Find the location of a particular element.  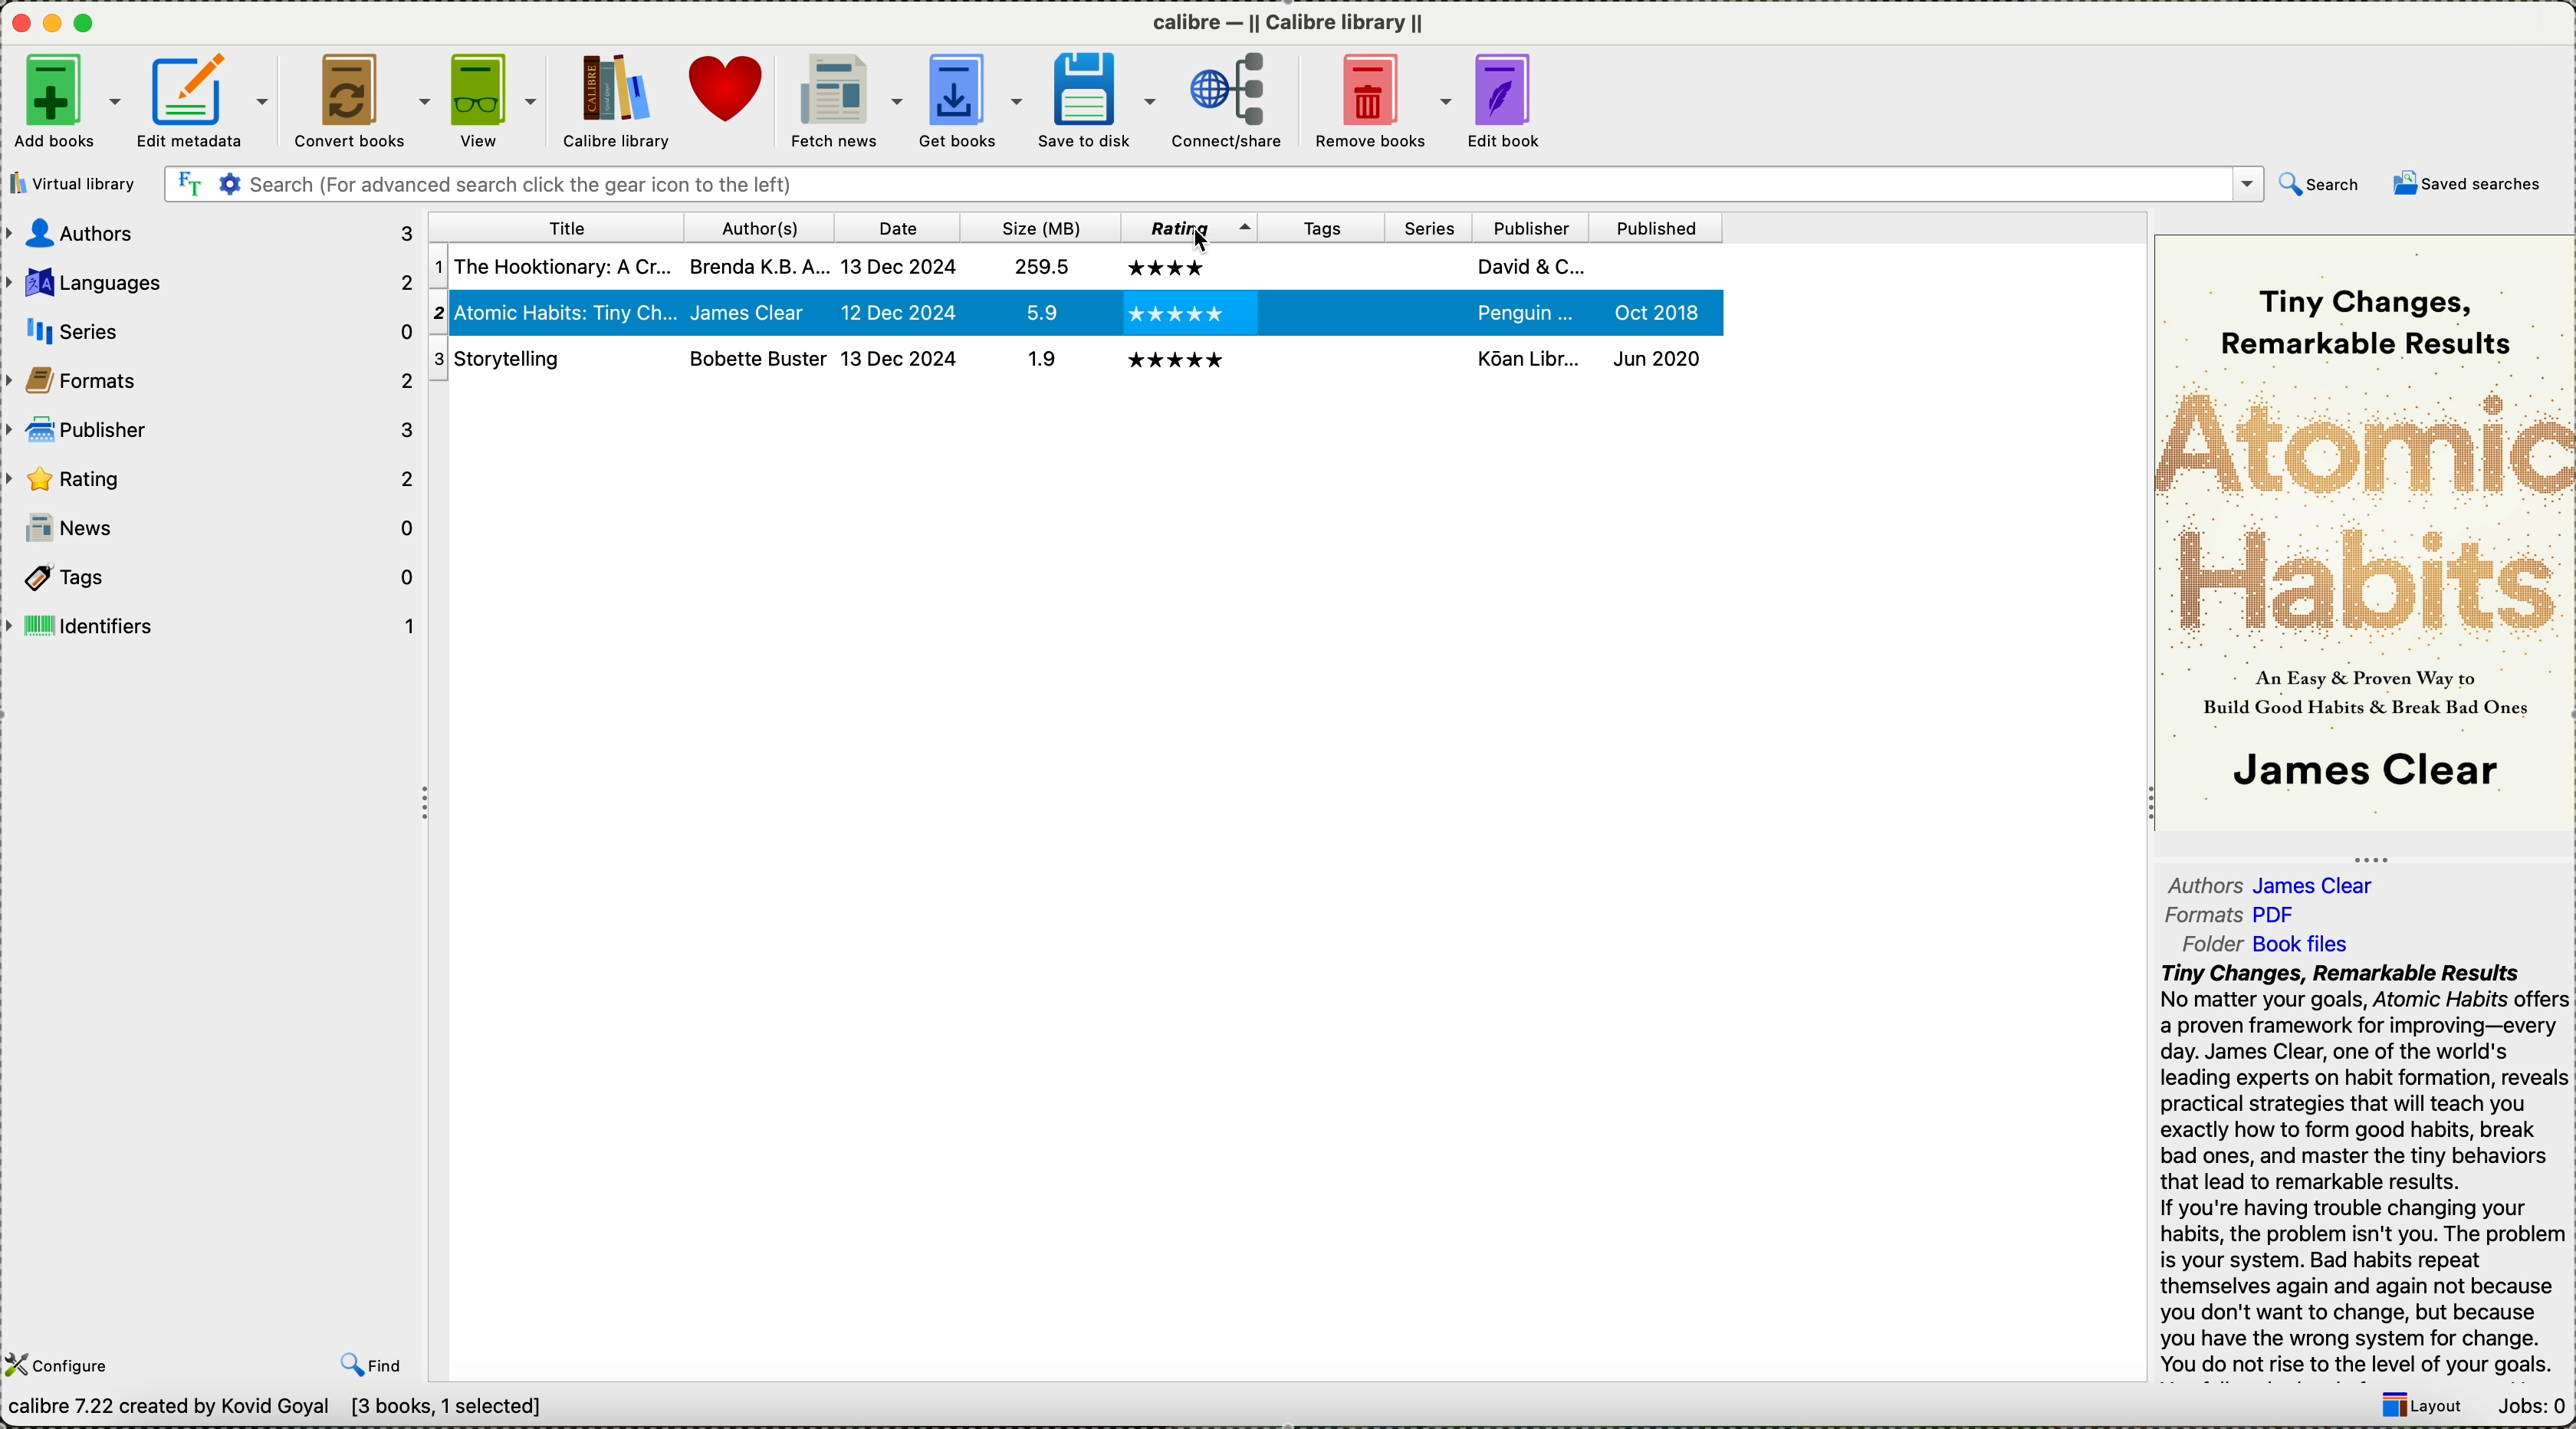

259.5 is located at coordinates (1039, 315).